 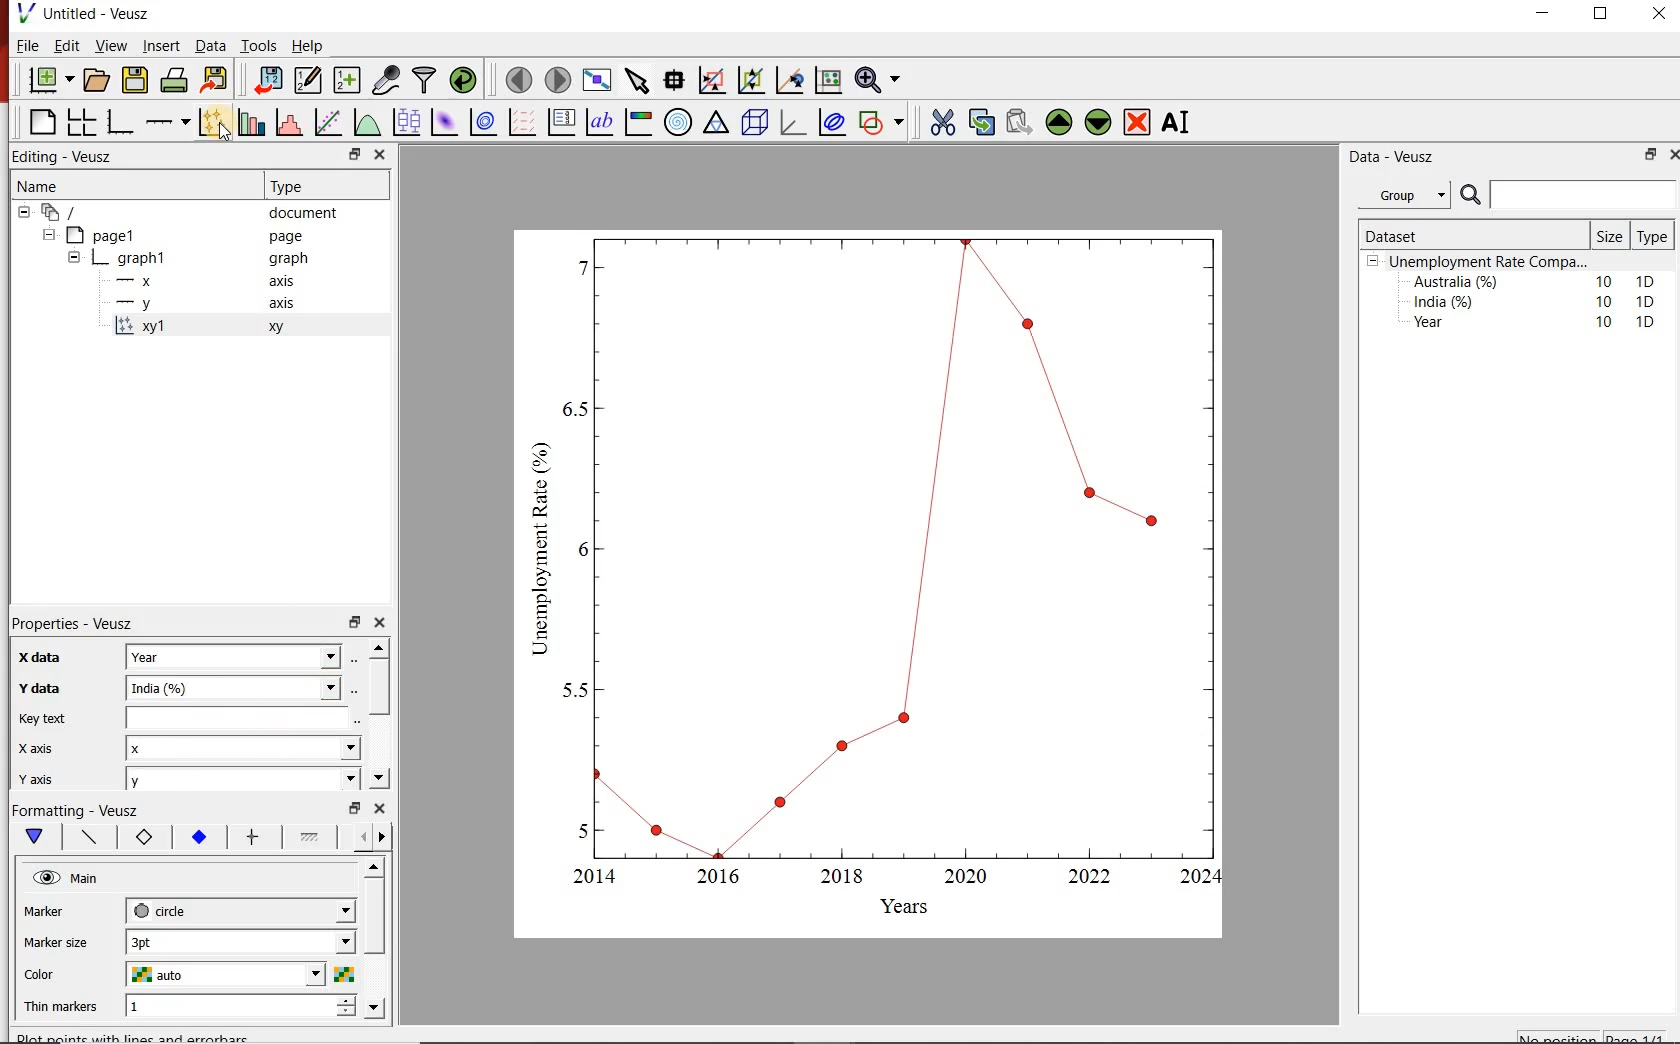 What do you see at coordinates (375, 933) in the screenshot?
I see `scroll bar` at bounding box center [375, 933].